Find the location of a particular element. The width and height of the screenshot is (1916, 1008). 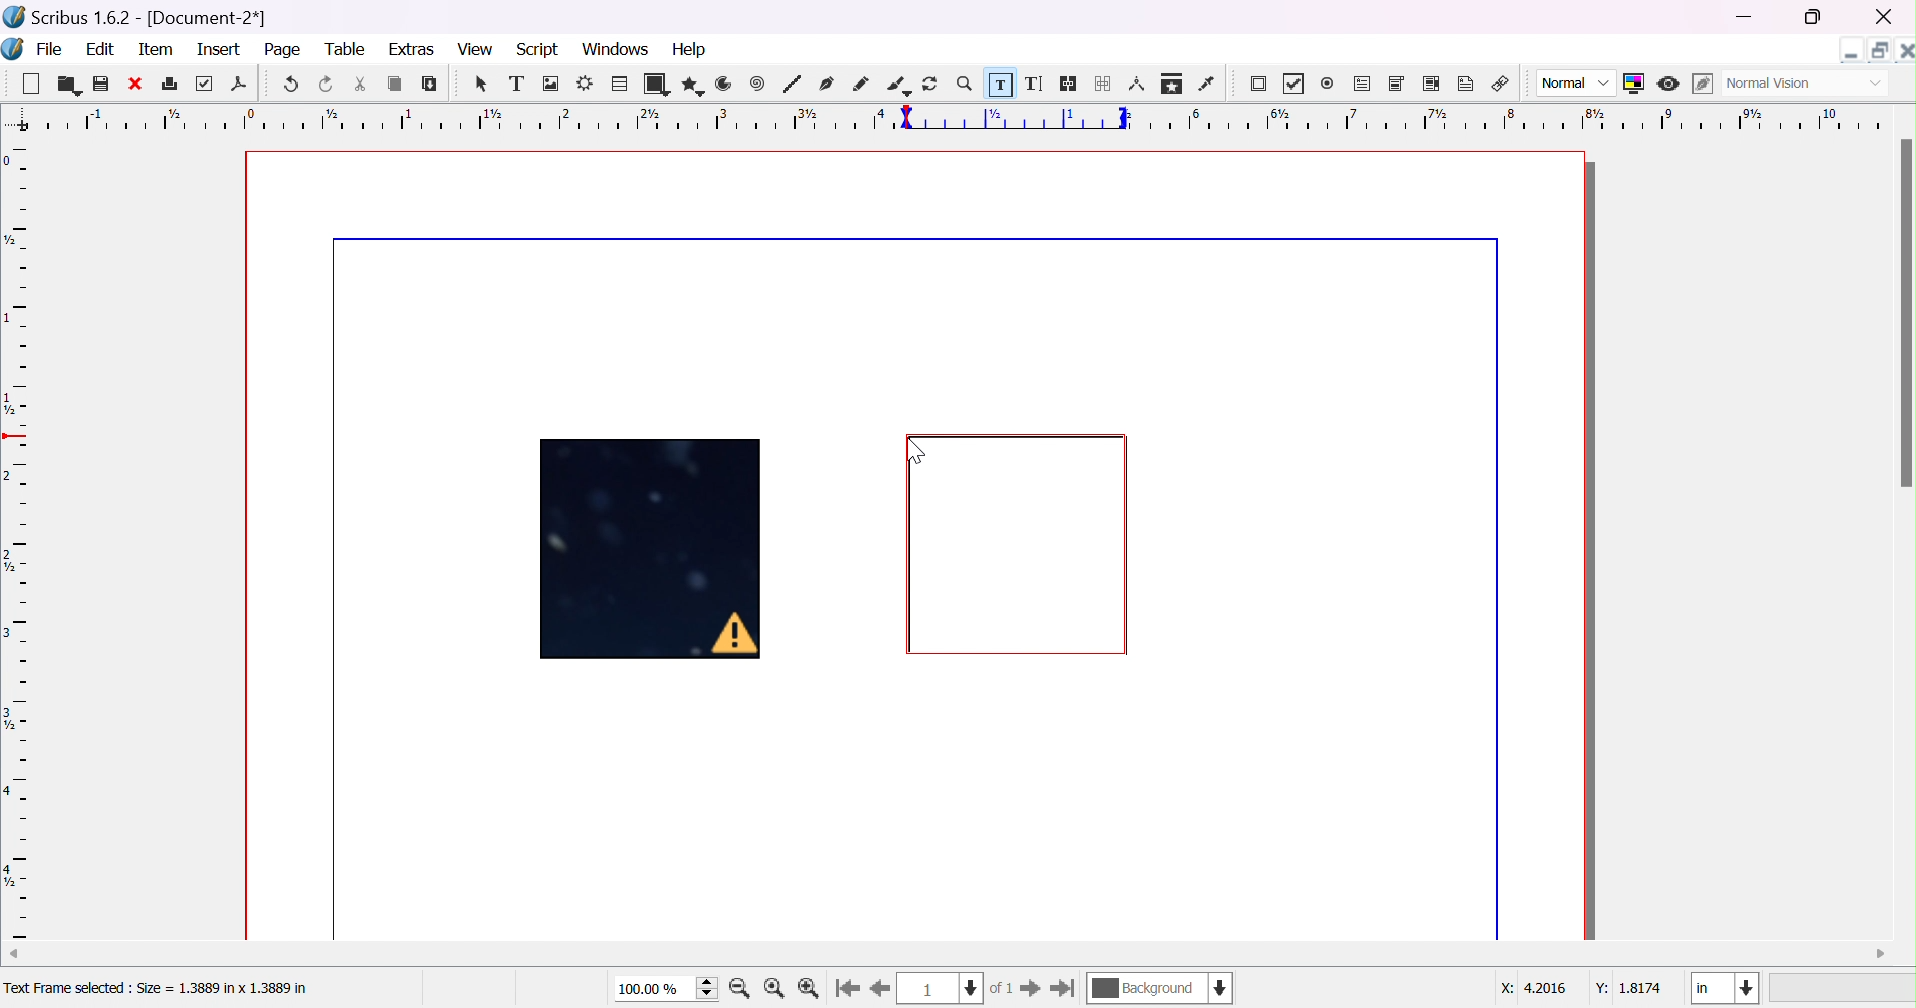

scribus 1.6.2 - [Document-2*] is located at coordinates (137, 18).